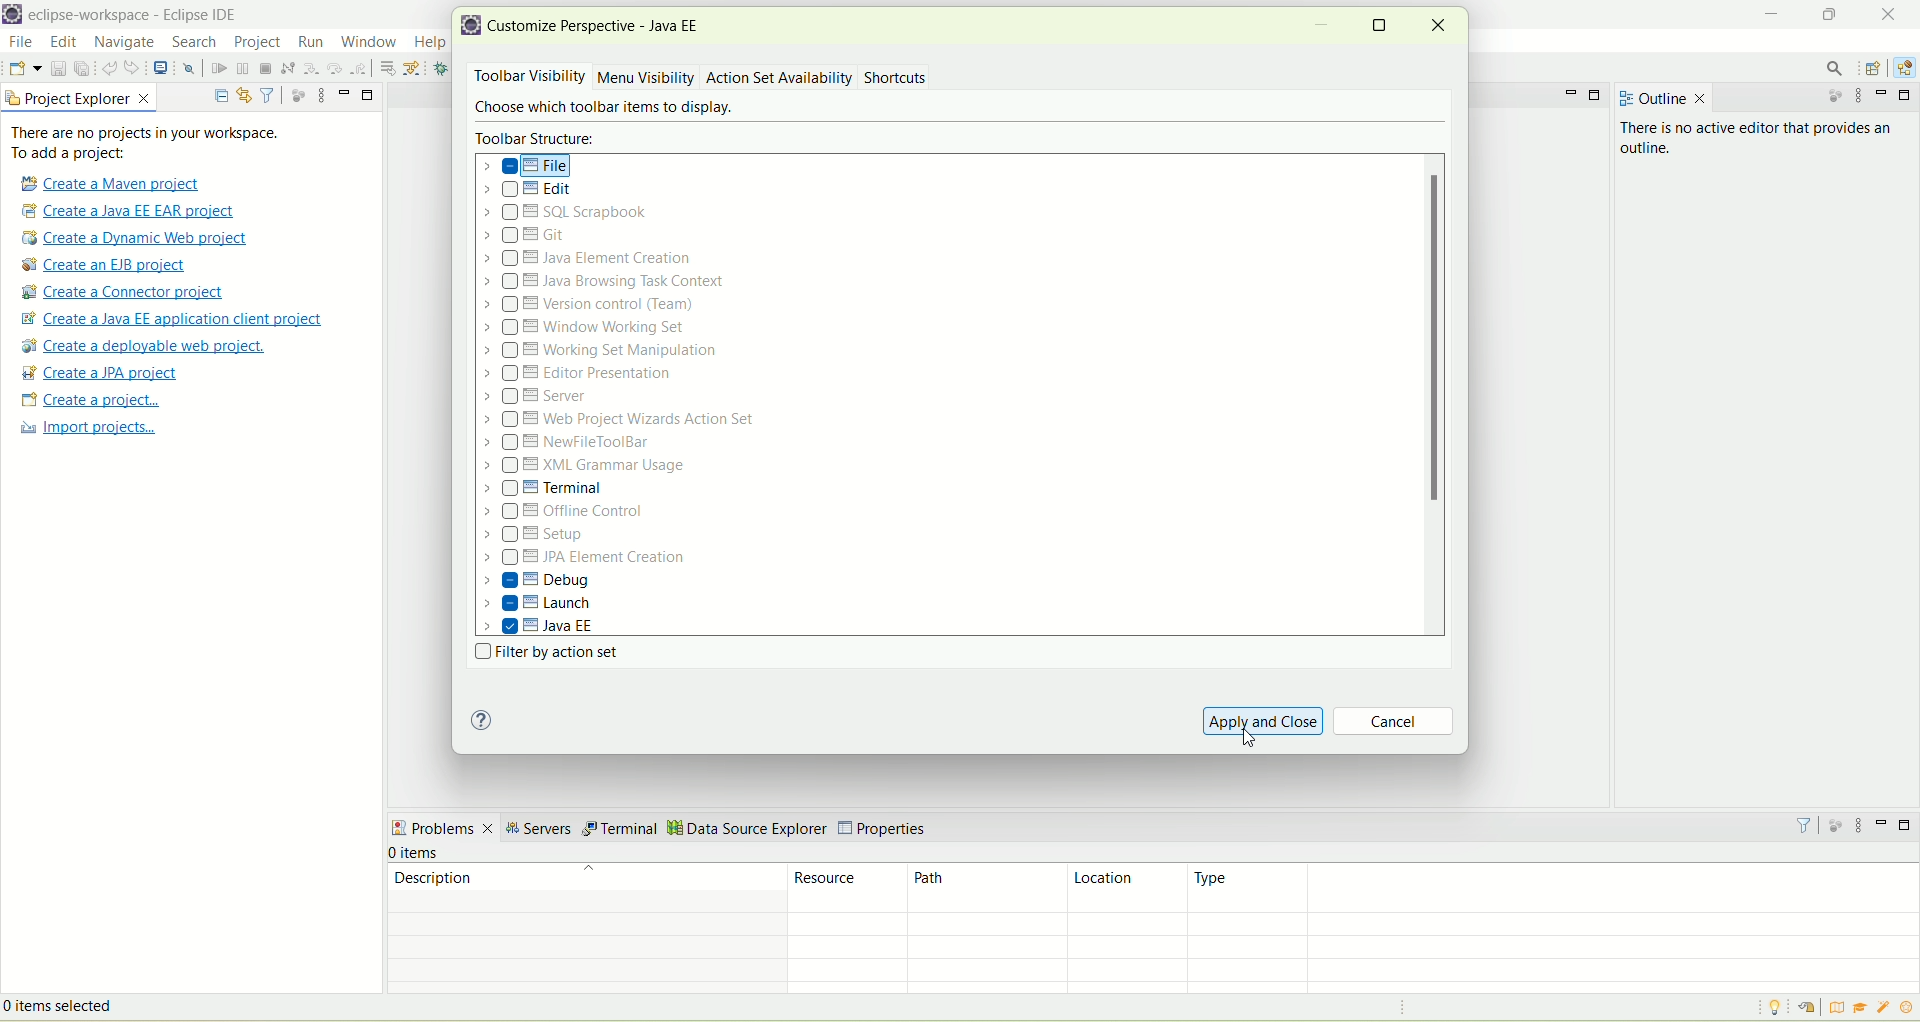 The width and height of the screenshot is (1920, 1022). I want to click on availability, so click(821, 76).